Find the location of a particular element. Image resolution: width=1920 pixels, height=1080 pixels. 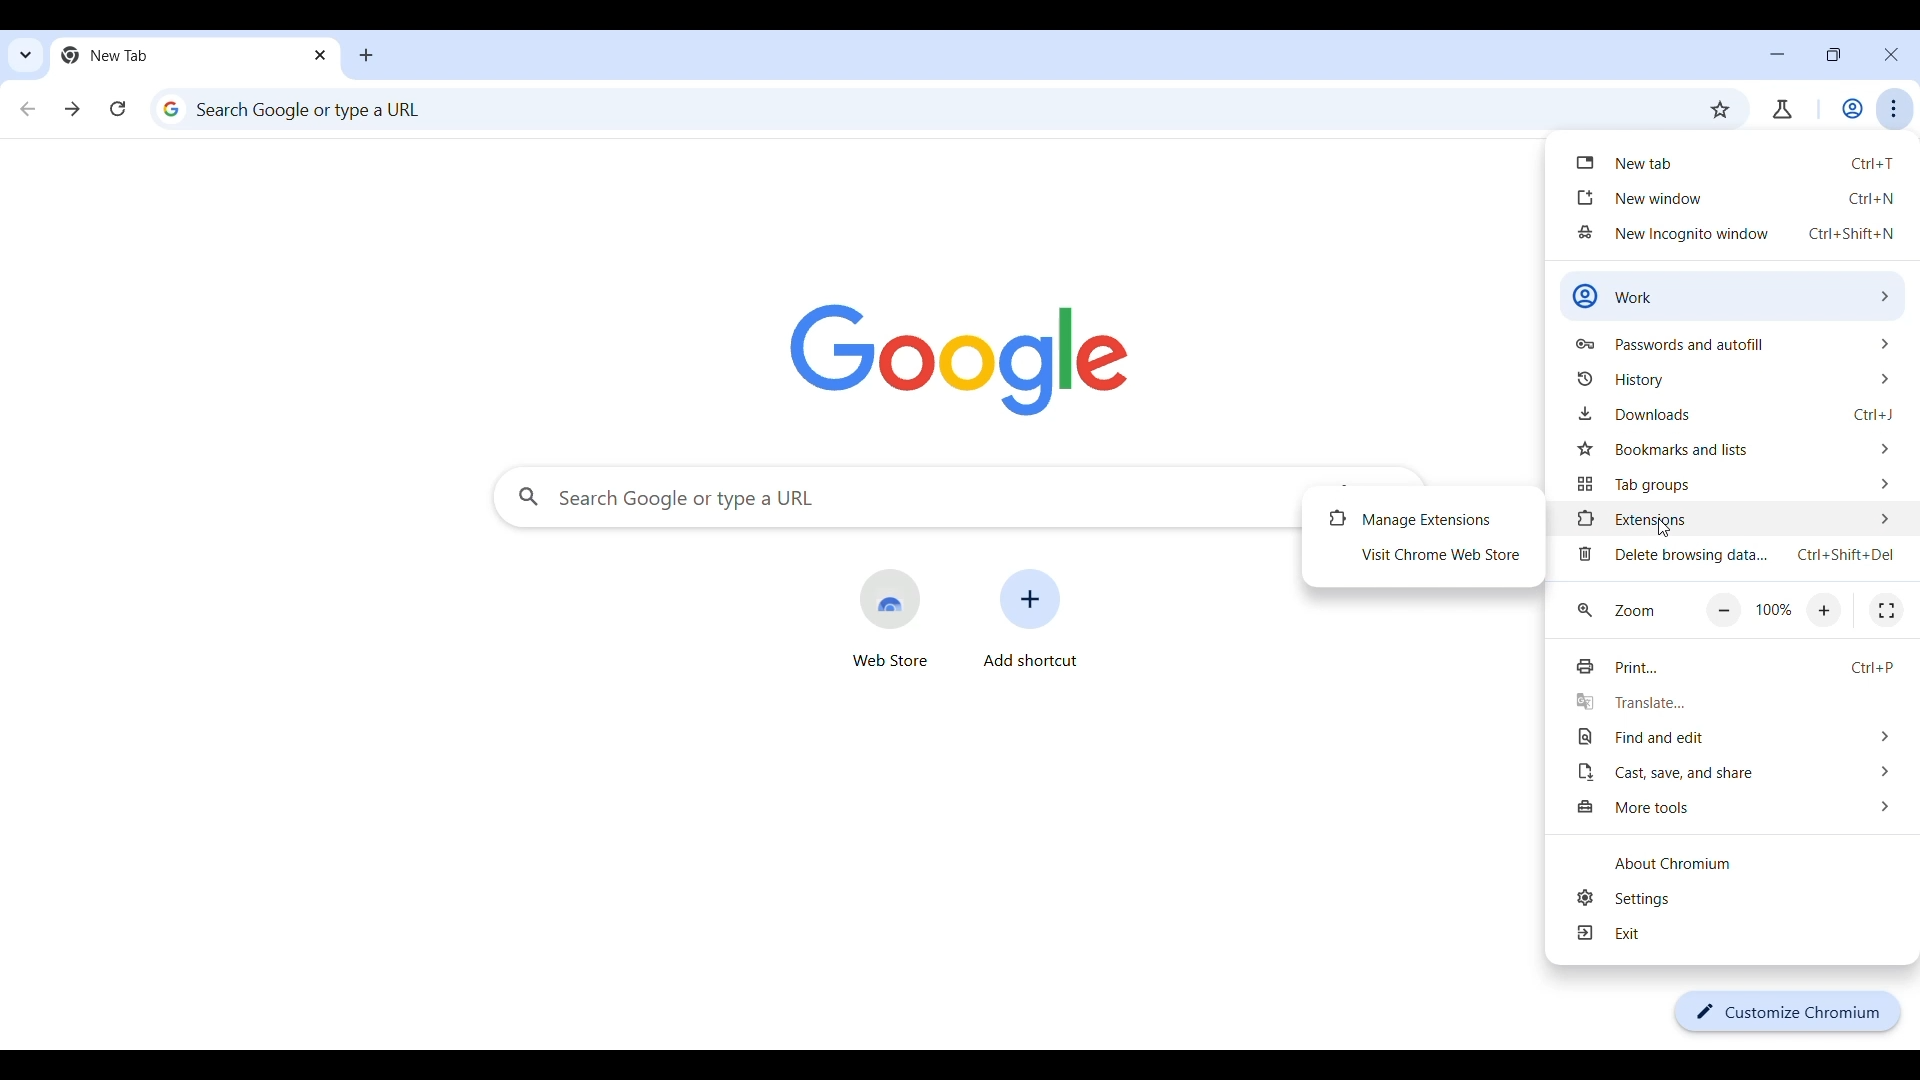

Minimize is located at coordinates (1778, 54).